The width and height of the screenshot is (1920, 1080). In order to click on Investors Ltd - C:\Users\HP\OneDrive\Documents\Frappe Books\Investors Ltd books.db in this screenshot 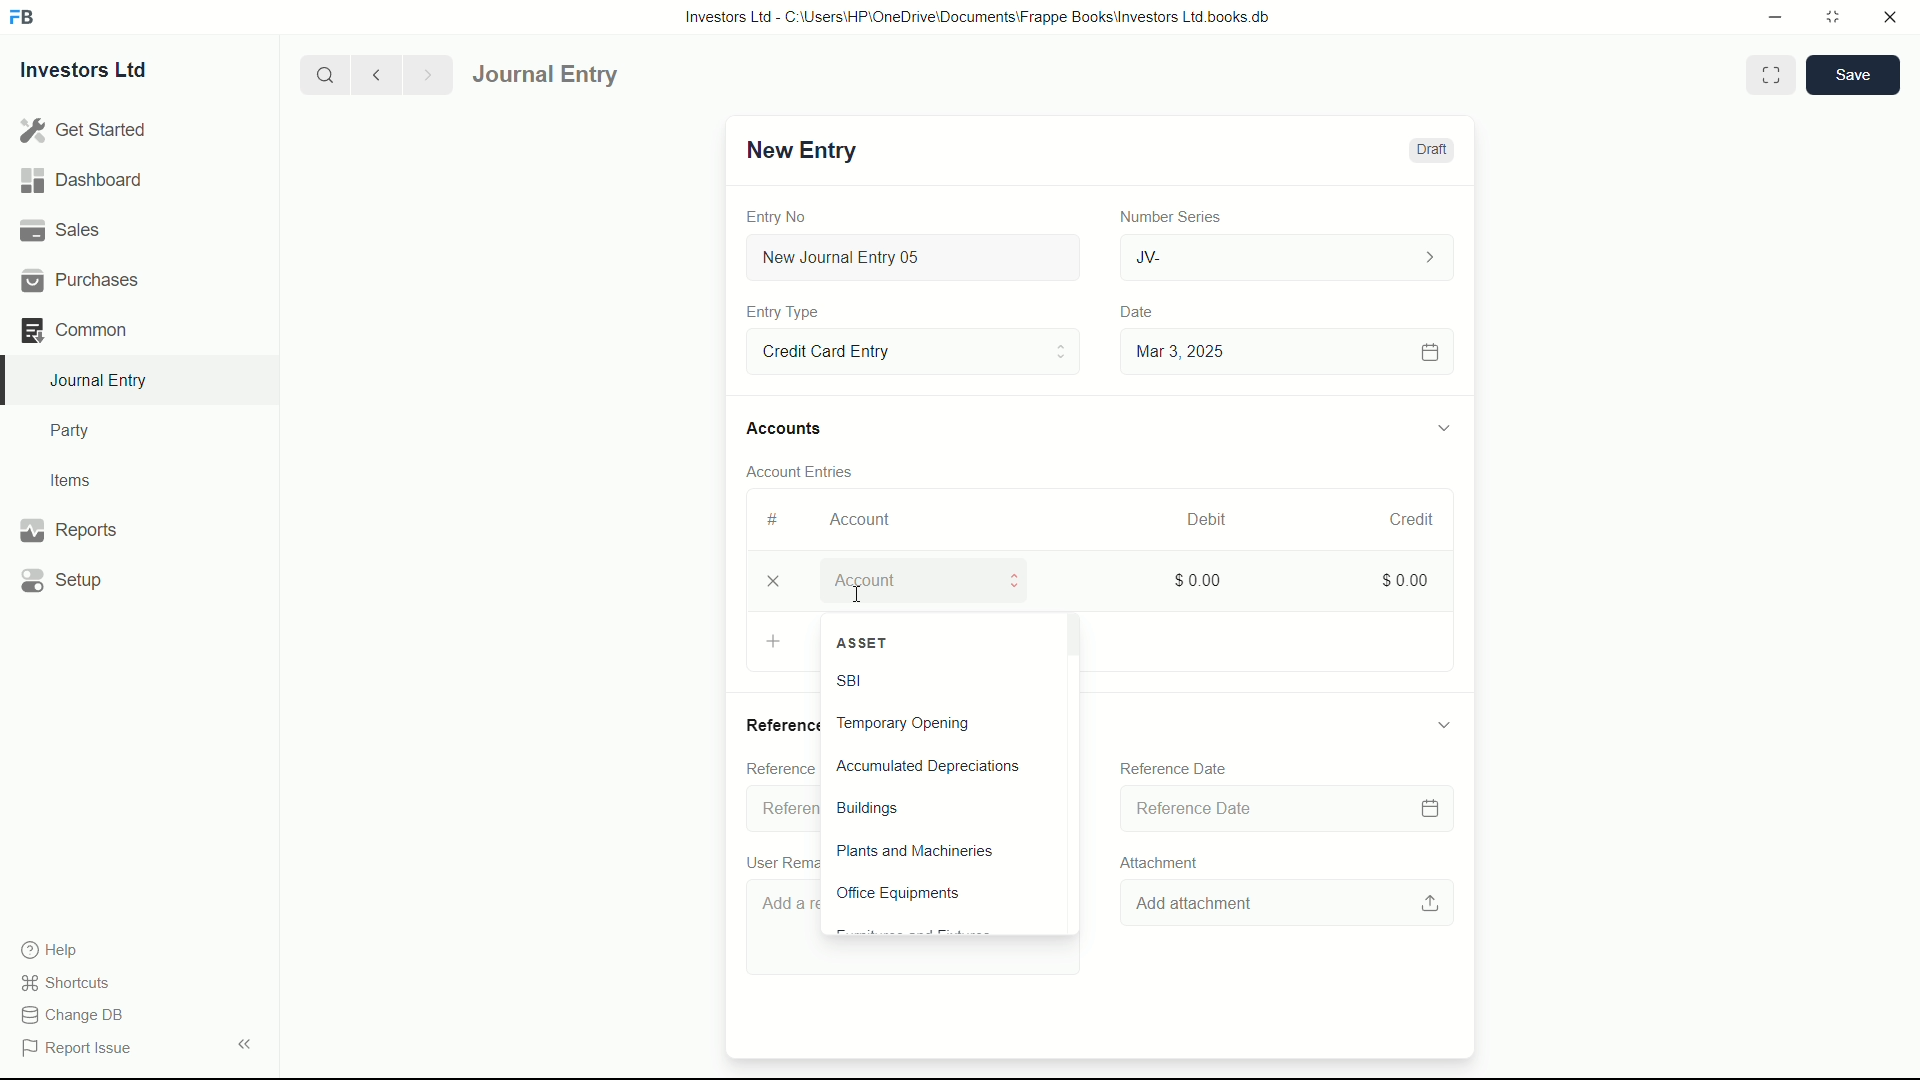, I will do `click(980, 16)`.